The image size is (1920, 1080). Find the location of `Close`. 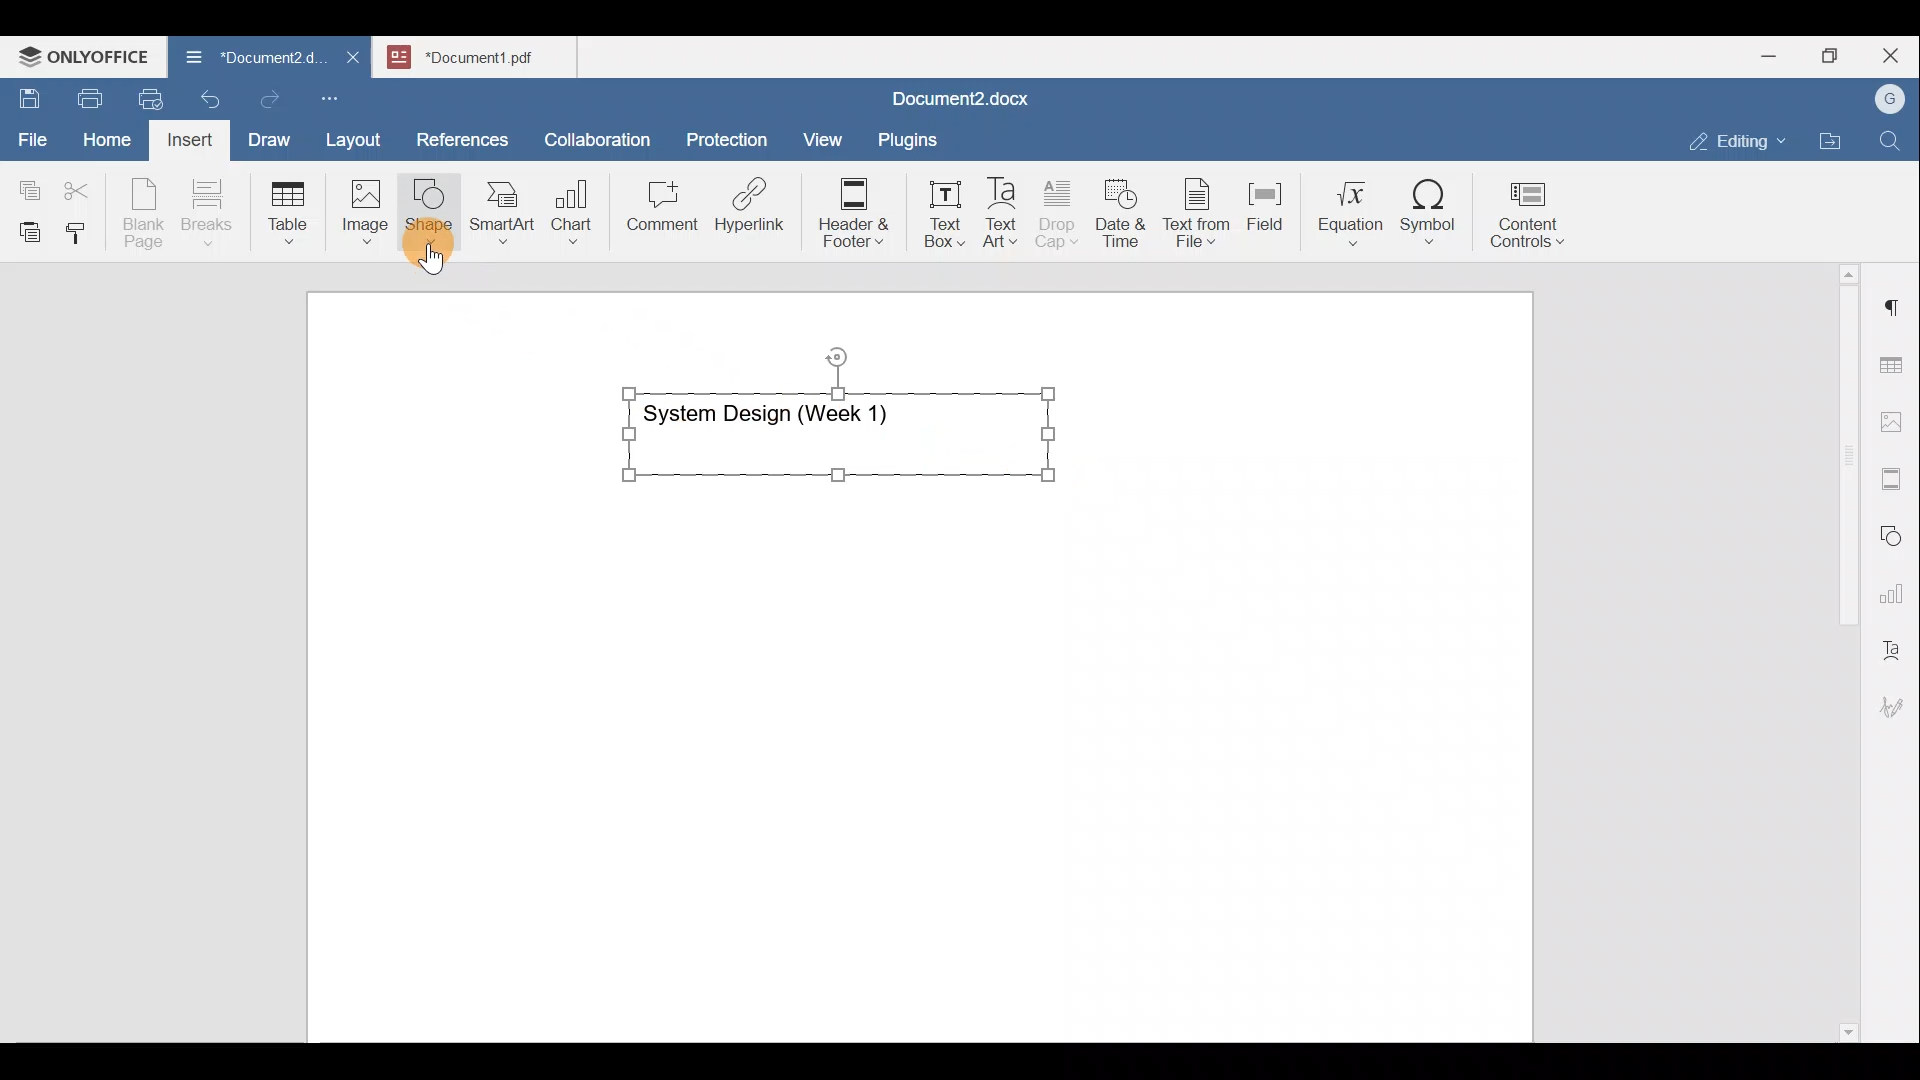

Close is located at coordinates (1894, 57).